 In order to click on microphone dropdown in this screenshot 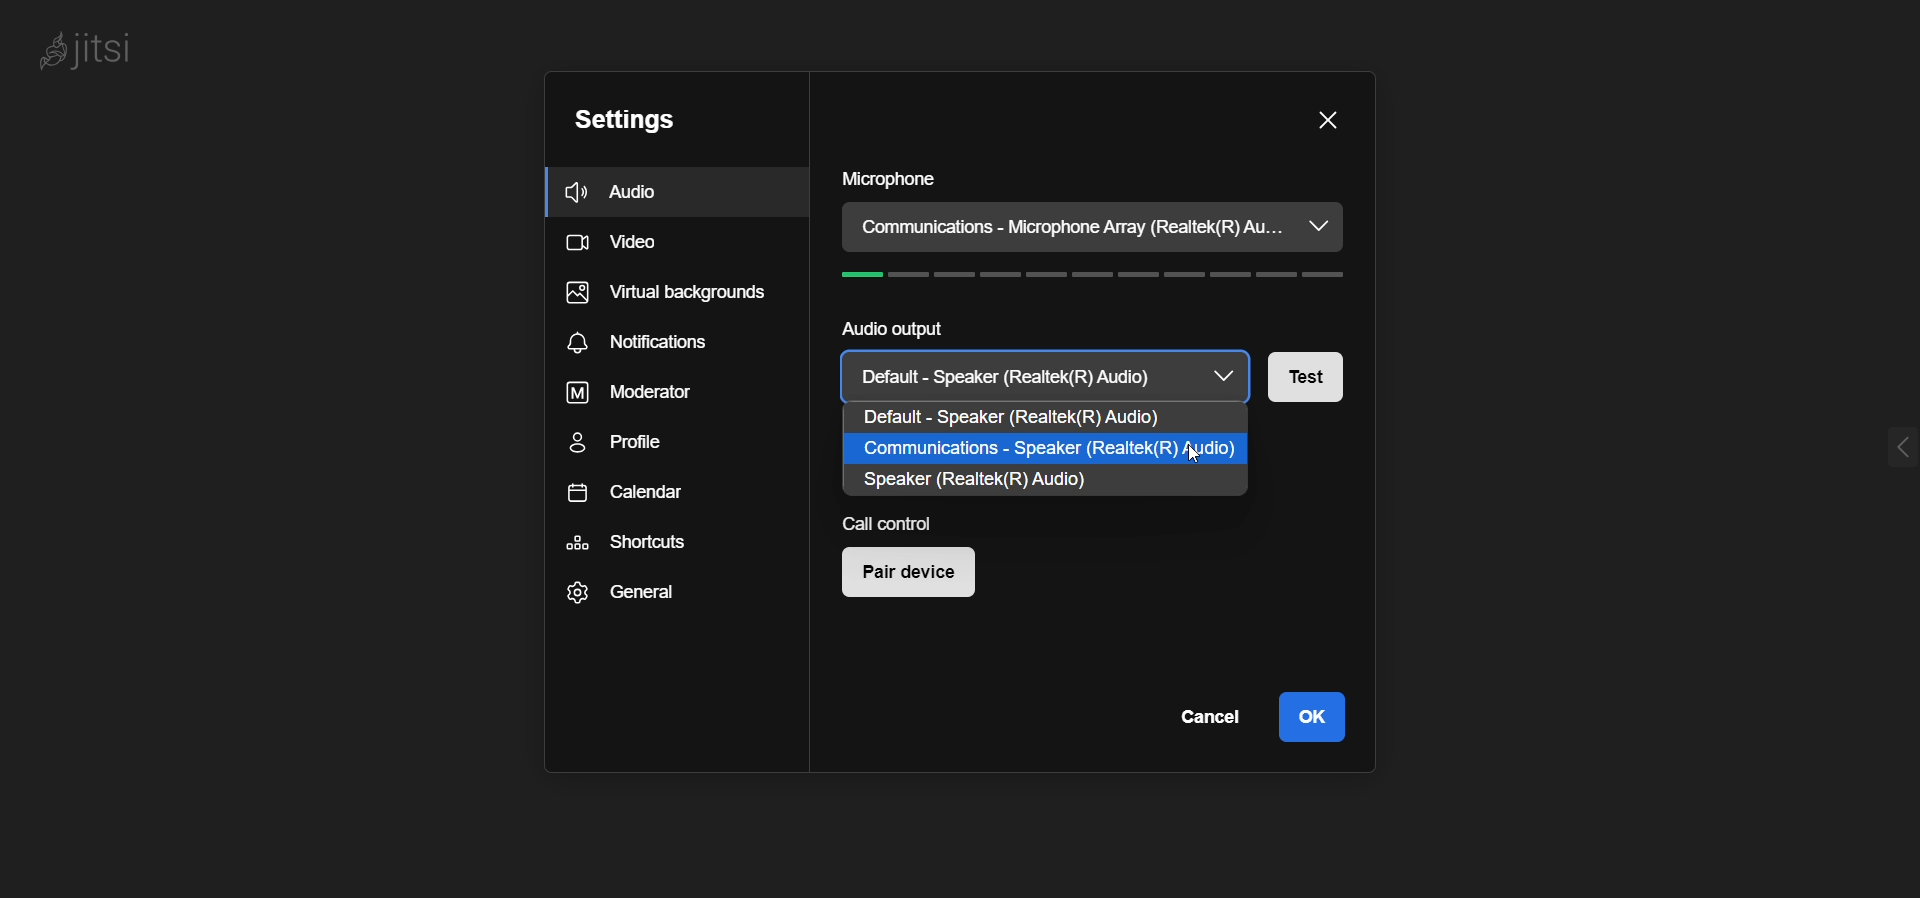, I will do `click(1318, 226)`.